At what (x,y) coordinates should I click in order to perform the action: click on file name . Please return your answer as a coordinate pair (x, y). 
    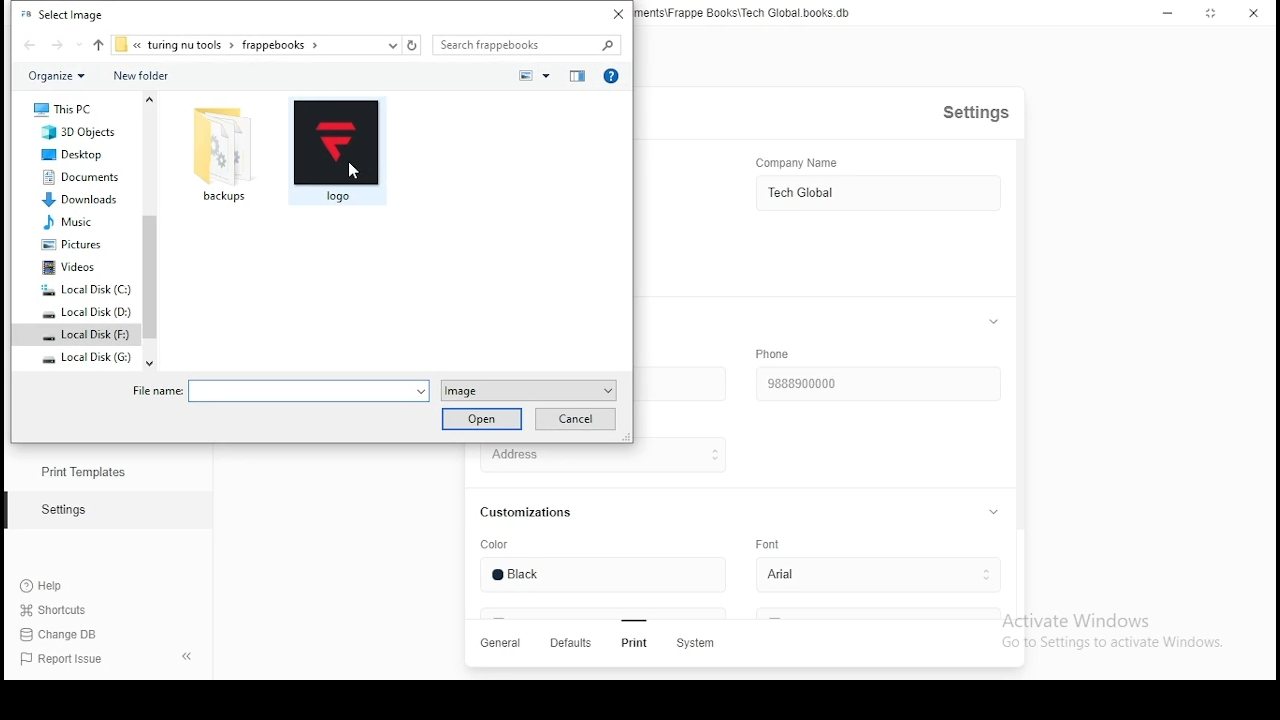
    Looking at the image, I should click on (152, 393).